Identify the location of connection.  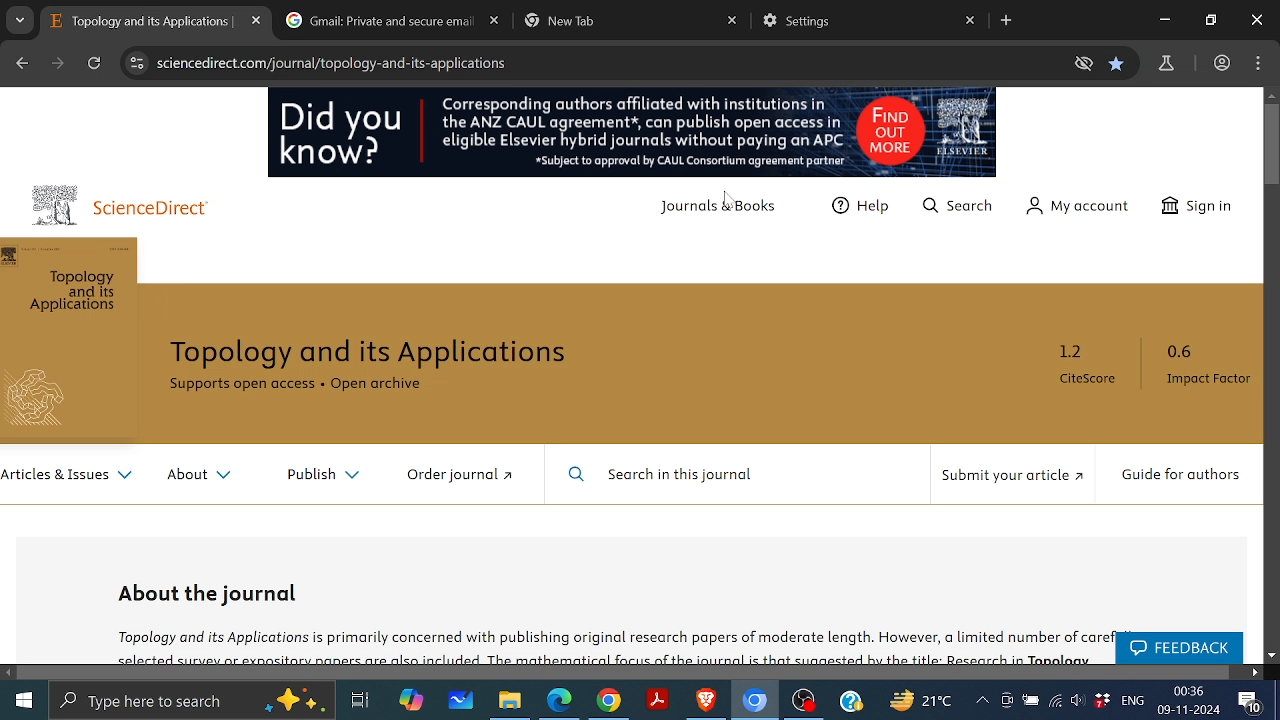
(1054, 703).